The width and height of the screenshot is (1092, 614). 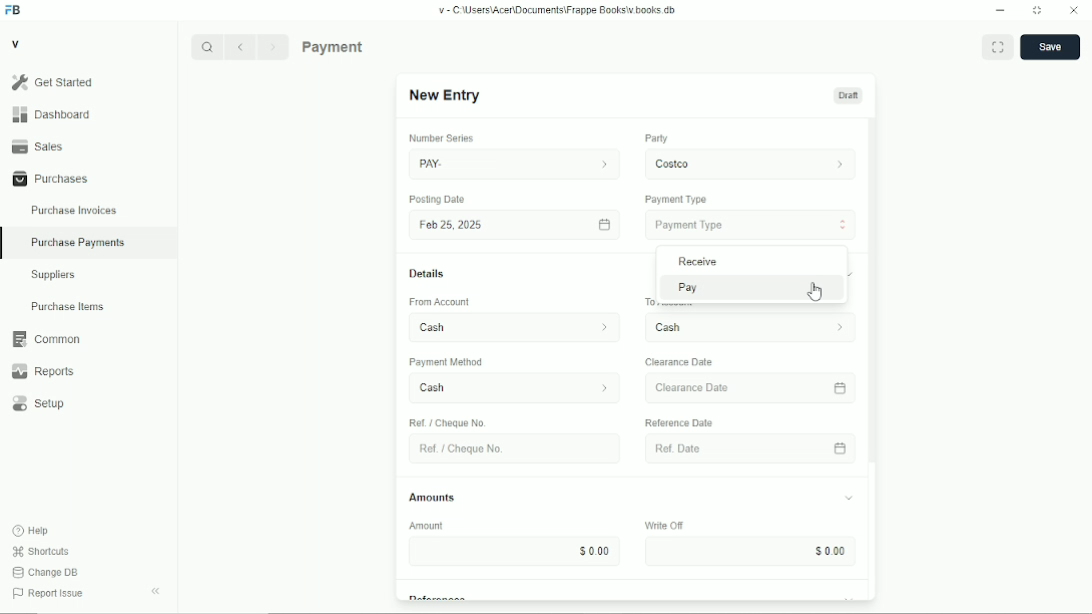 What do you see at coordinates (240, 47) in the screenshot?
I see `Previous` at bounding box center [240, 47].